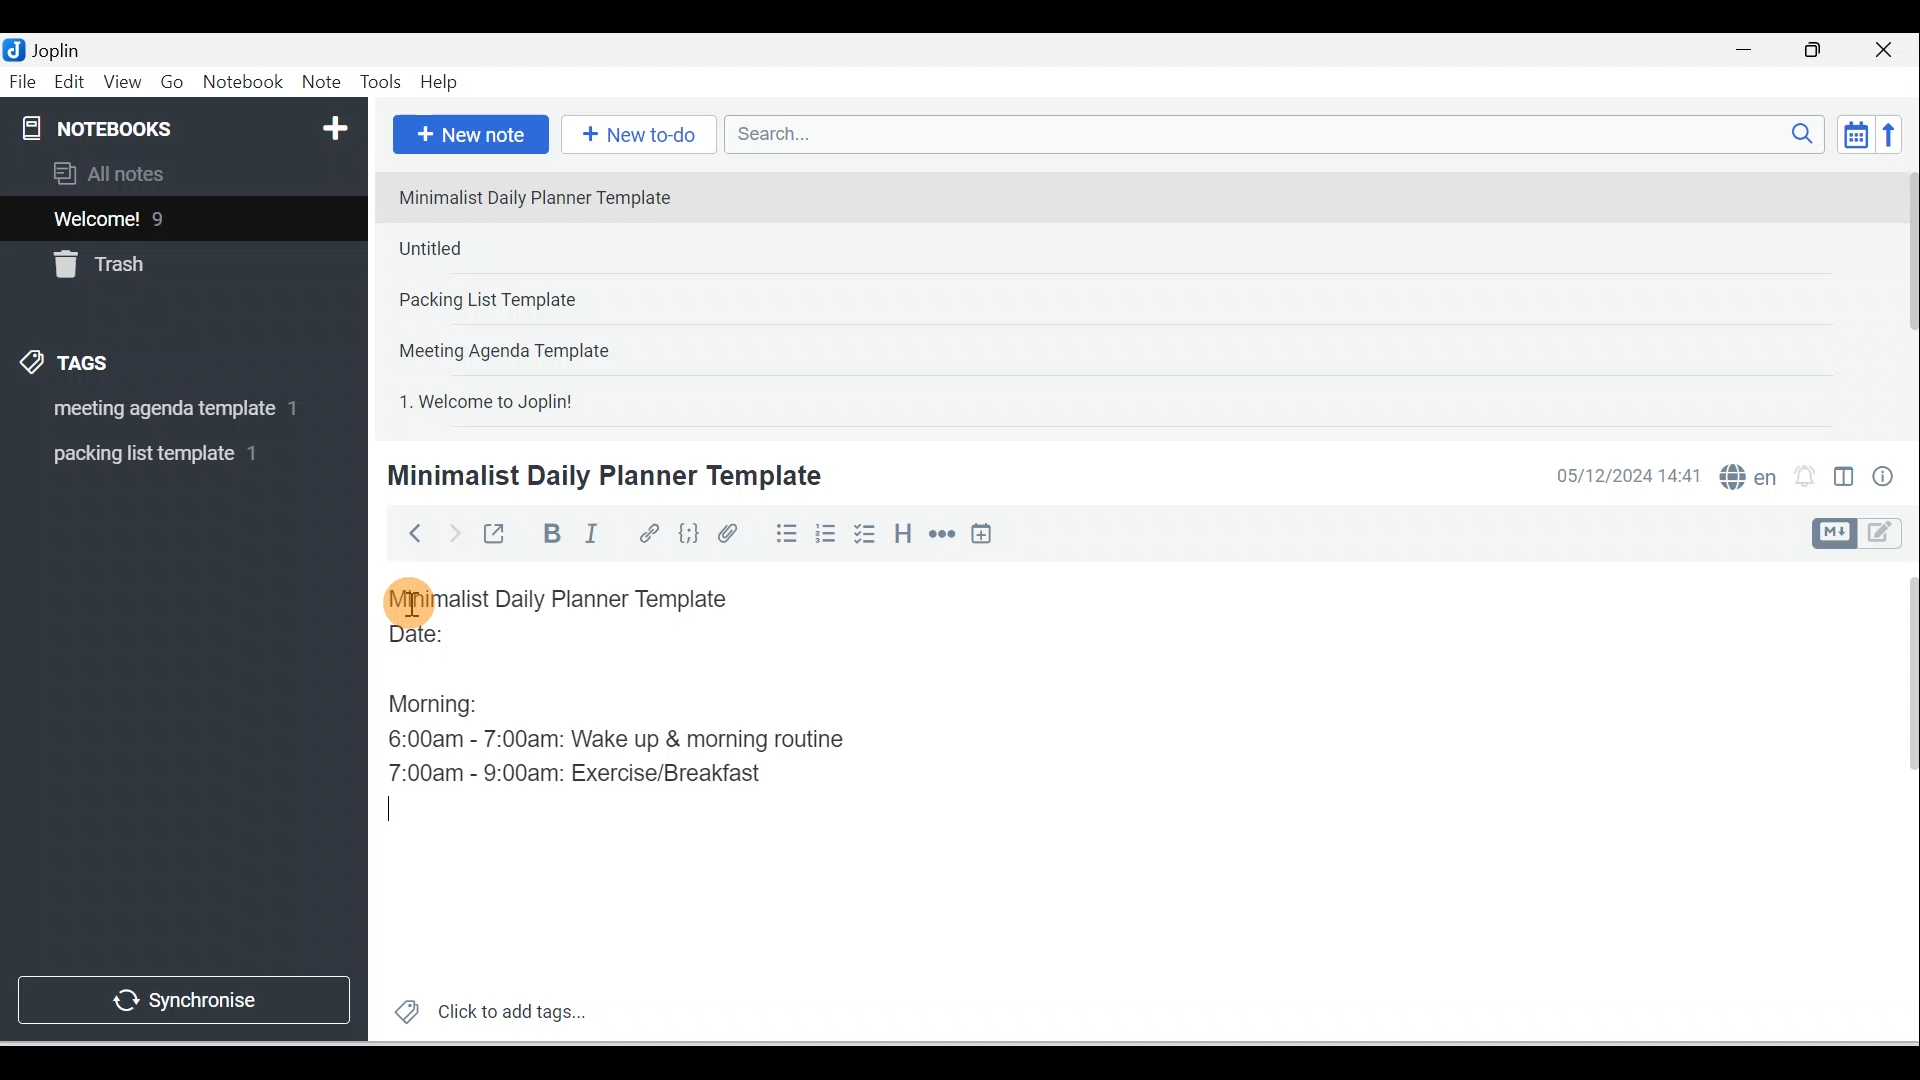 The image size is (1920, 1080). I want to click on Heading, so click(902, 532).